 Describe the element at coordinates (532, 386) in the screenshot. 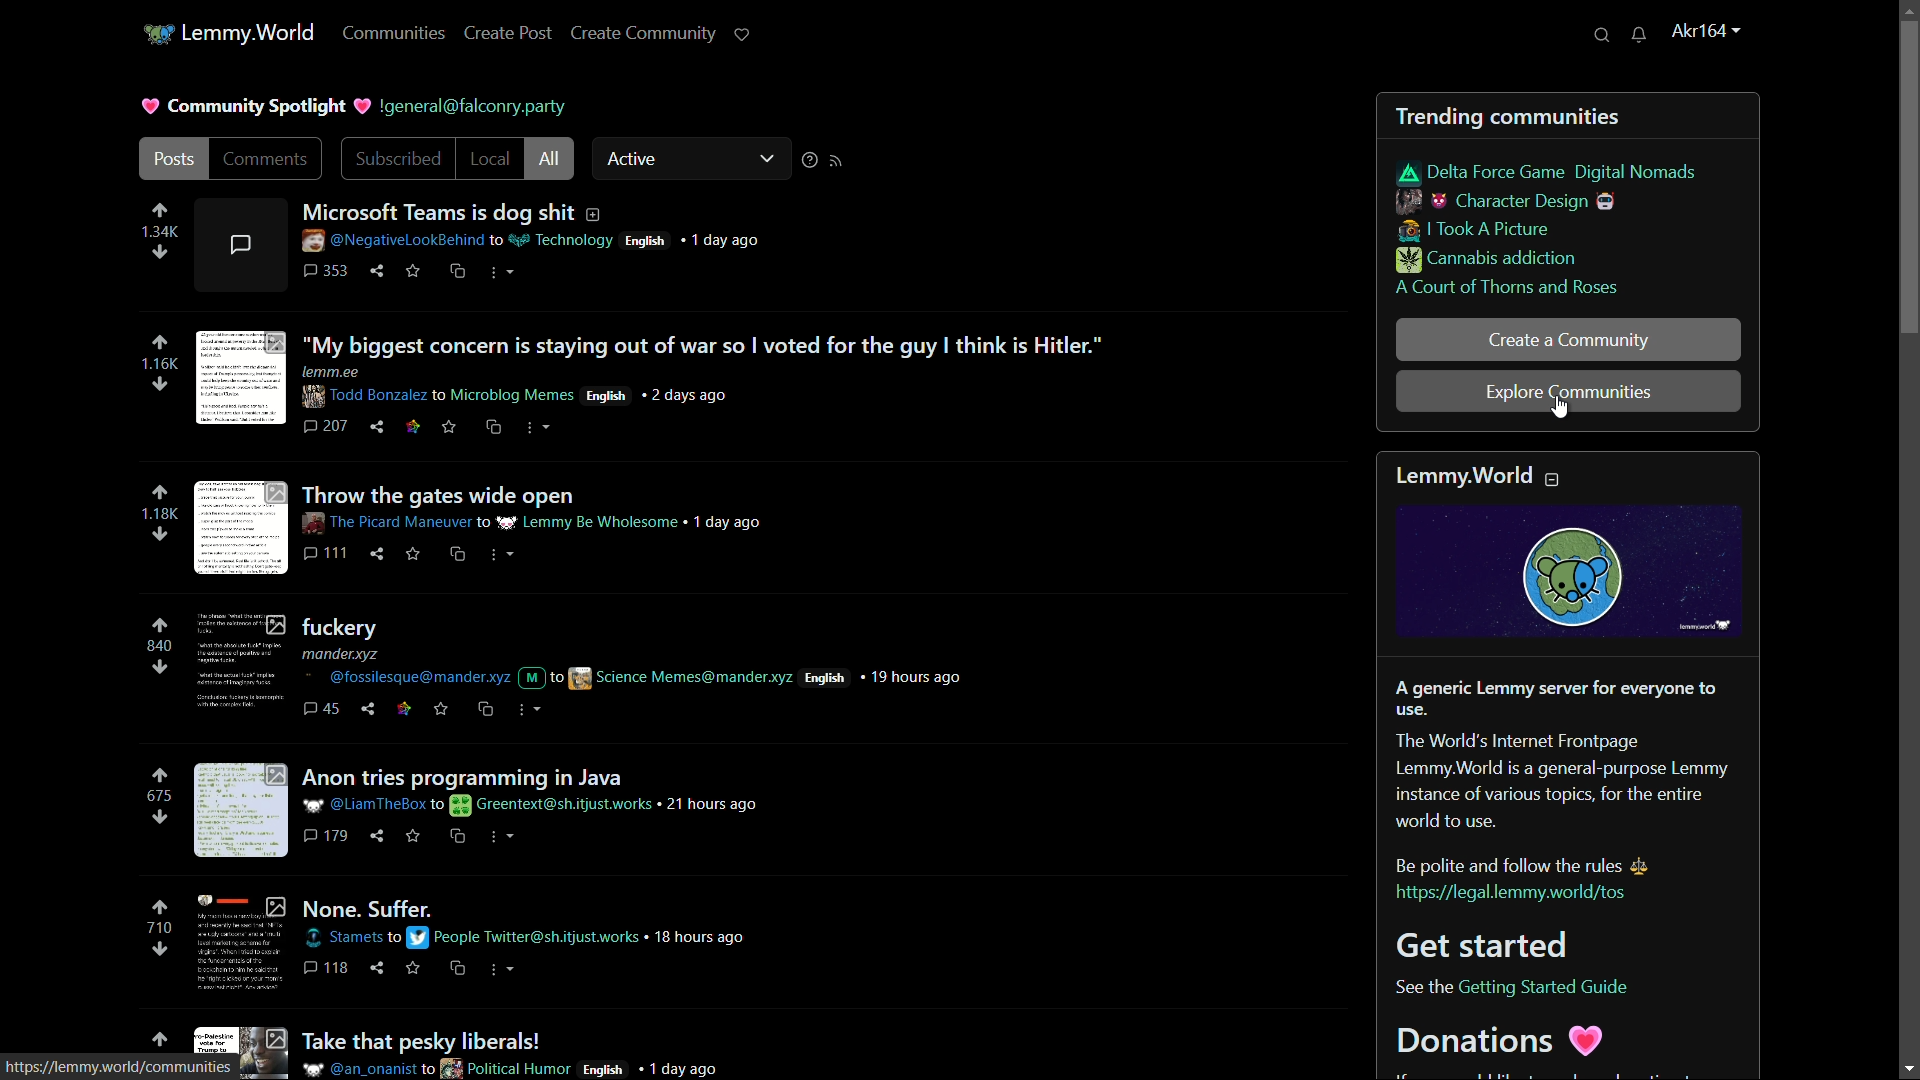

I see `post details` at that location.